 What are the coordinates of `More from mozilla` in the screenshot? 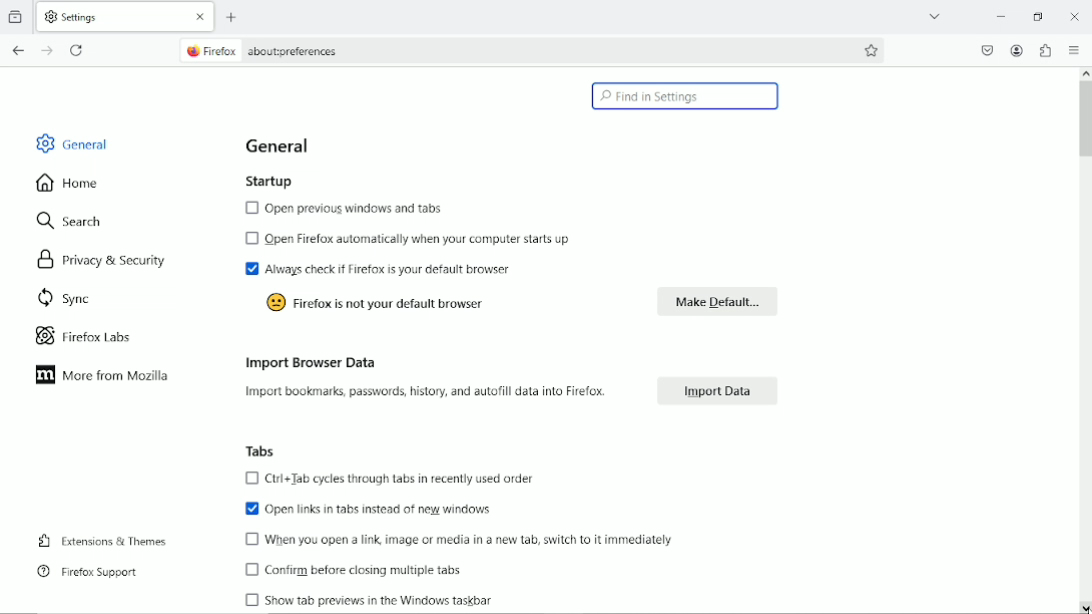 It's located at (105, 374).